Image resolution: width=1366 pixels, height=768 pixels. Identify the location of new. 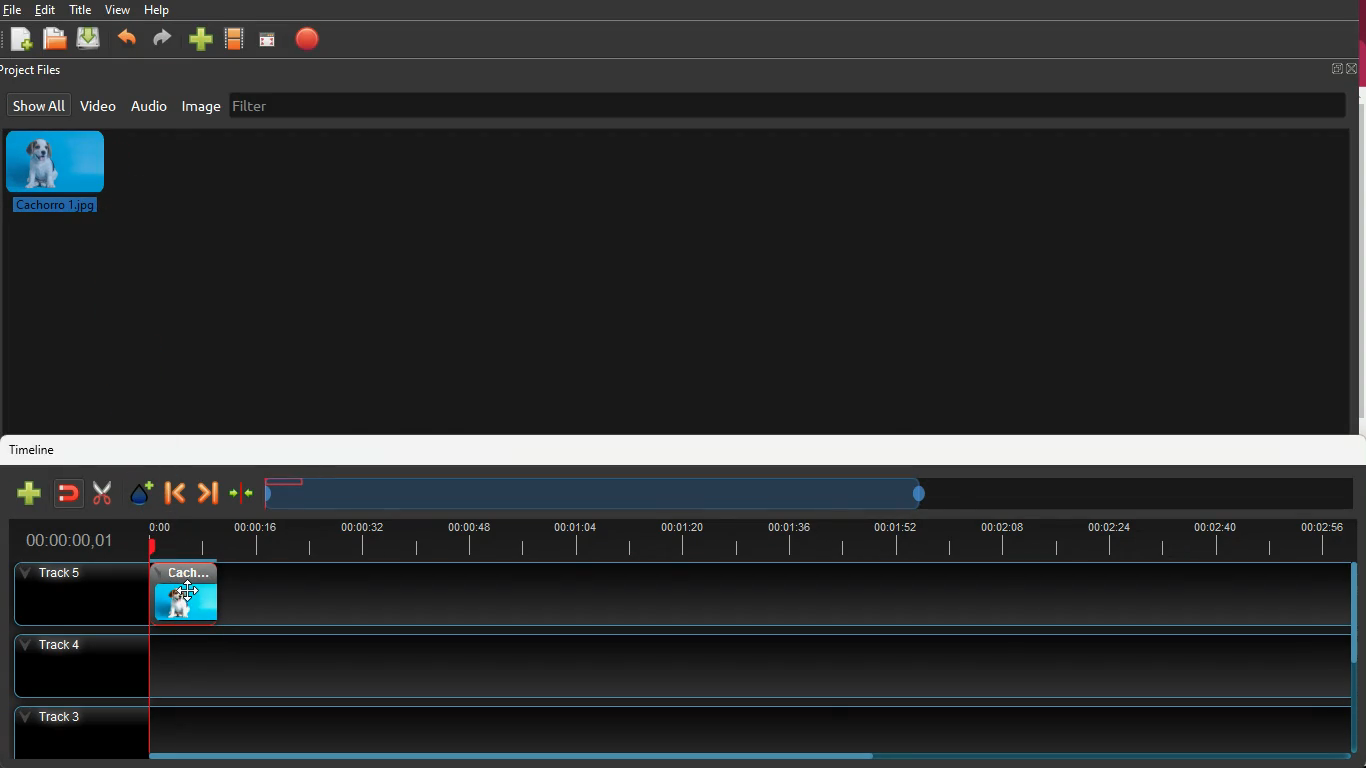
(30, 494).